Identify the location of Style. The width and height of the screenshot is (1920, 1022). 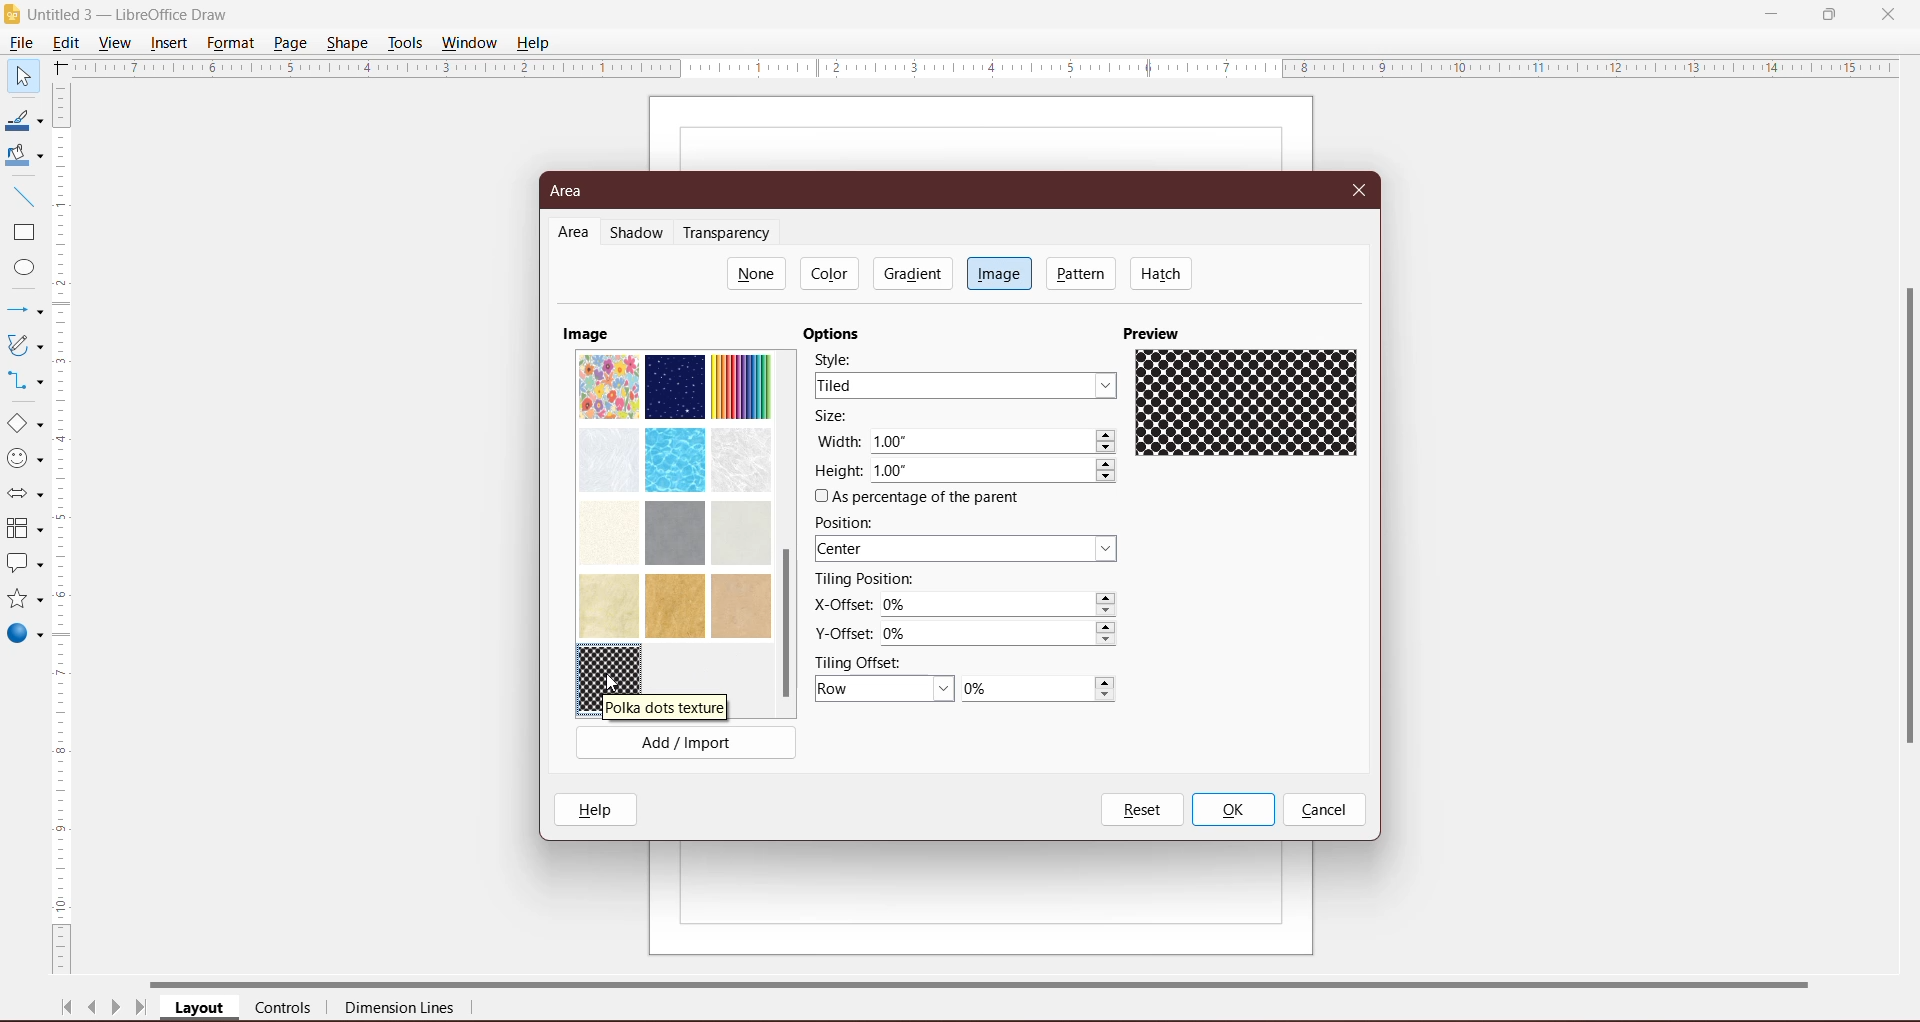
(841, 358).